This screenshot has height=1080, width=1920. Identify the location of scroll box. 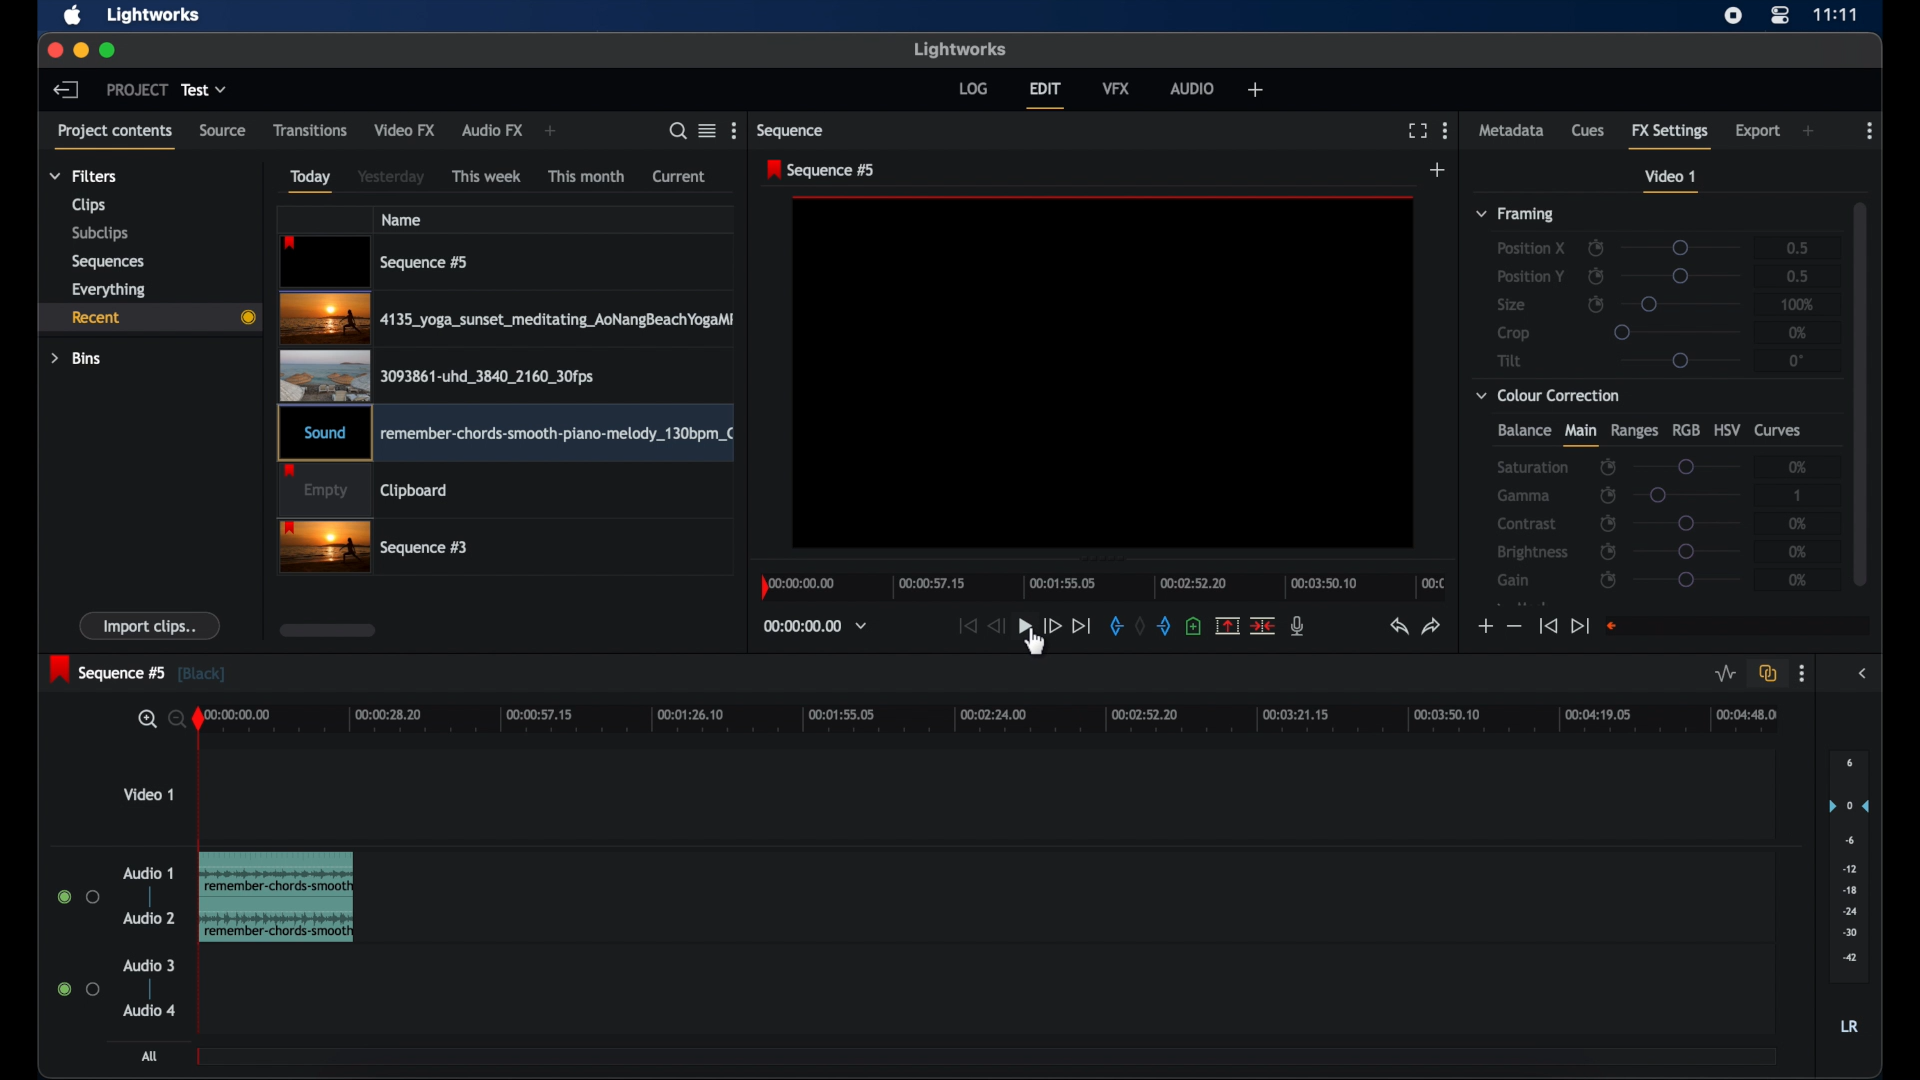
(328, 630).